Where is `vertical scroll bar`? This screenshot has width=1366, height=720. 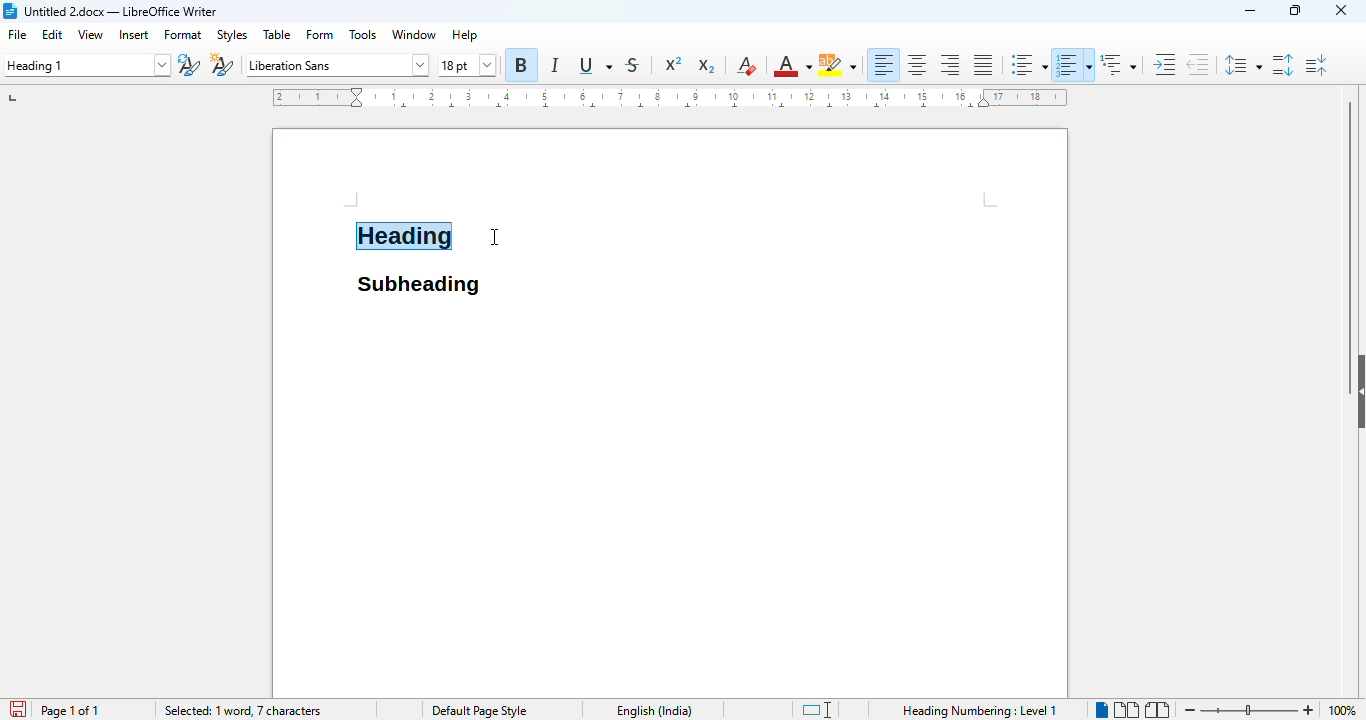 vertical scroll bar is located at coordinates (1351, 216).